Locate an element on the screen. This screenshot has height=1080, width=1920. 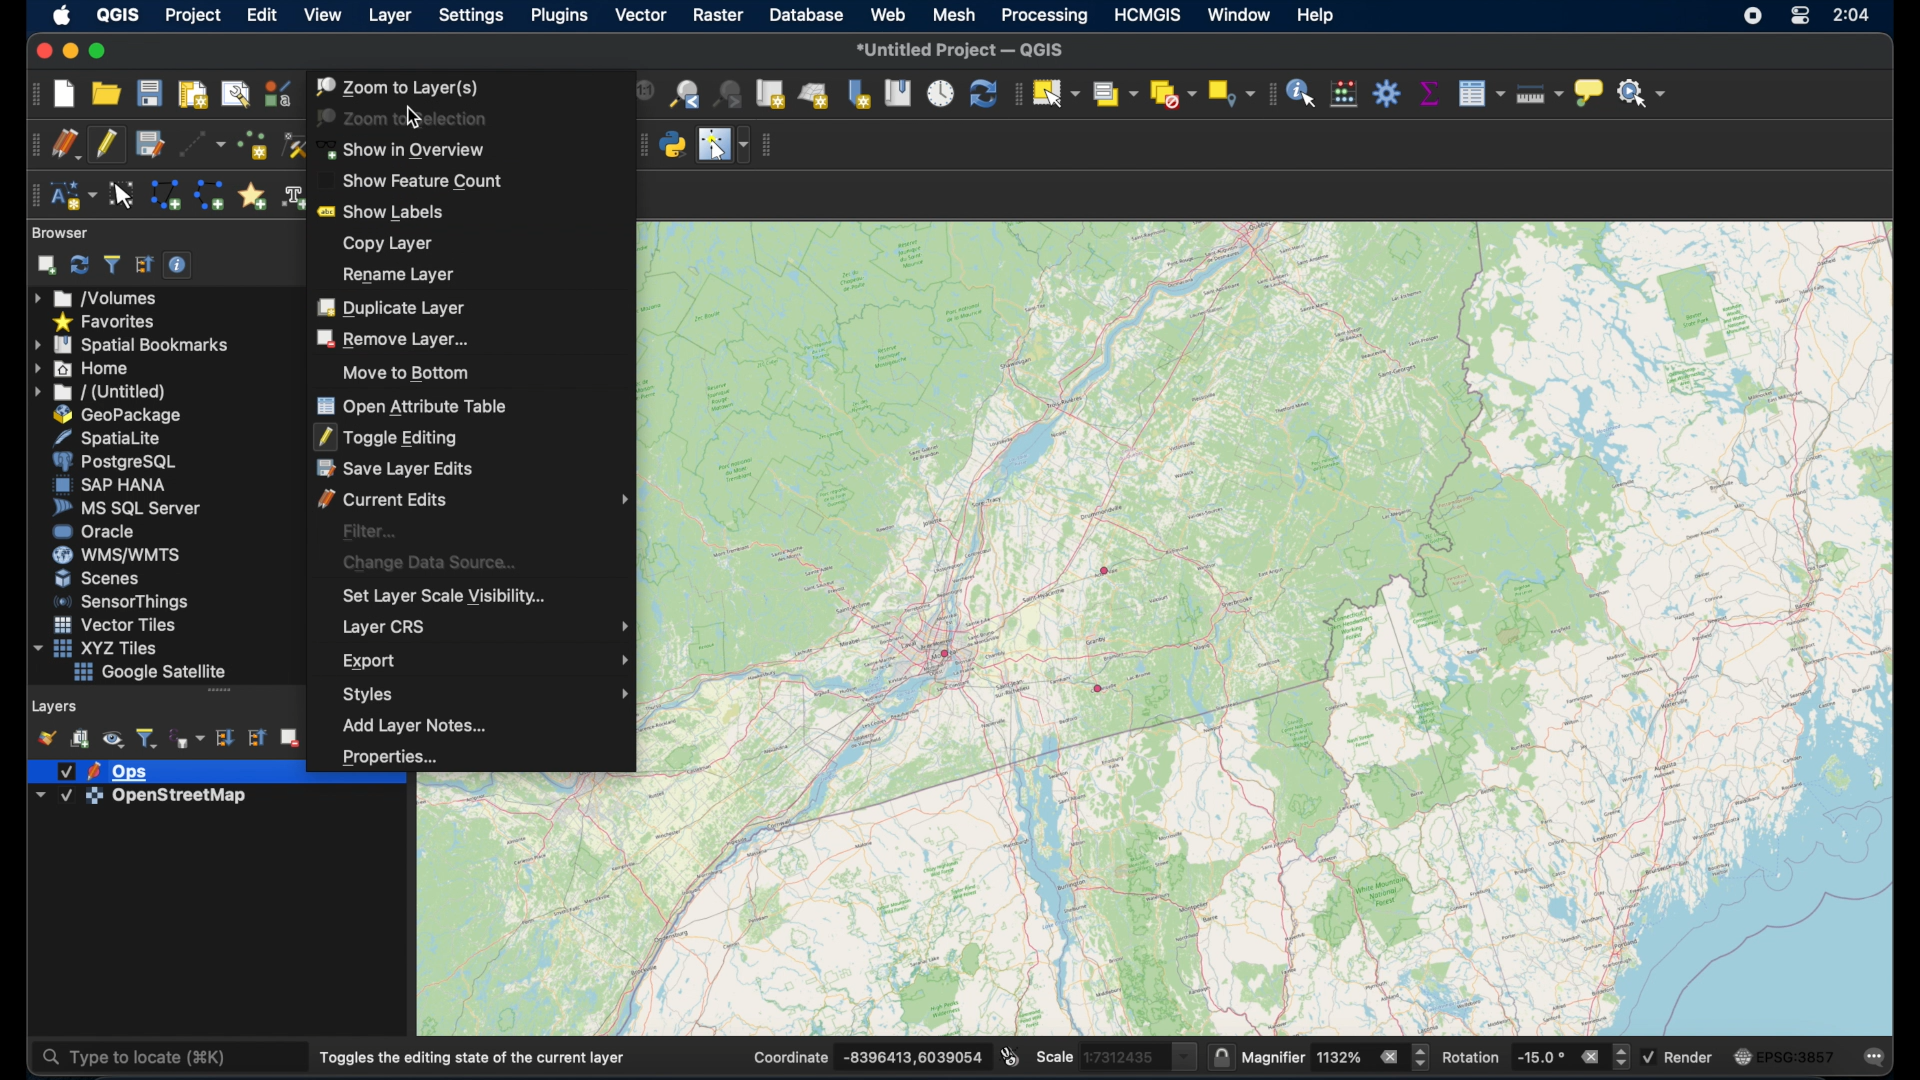
layer crs is located at coordinates (487, 626).